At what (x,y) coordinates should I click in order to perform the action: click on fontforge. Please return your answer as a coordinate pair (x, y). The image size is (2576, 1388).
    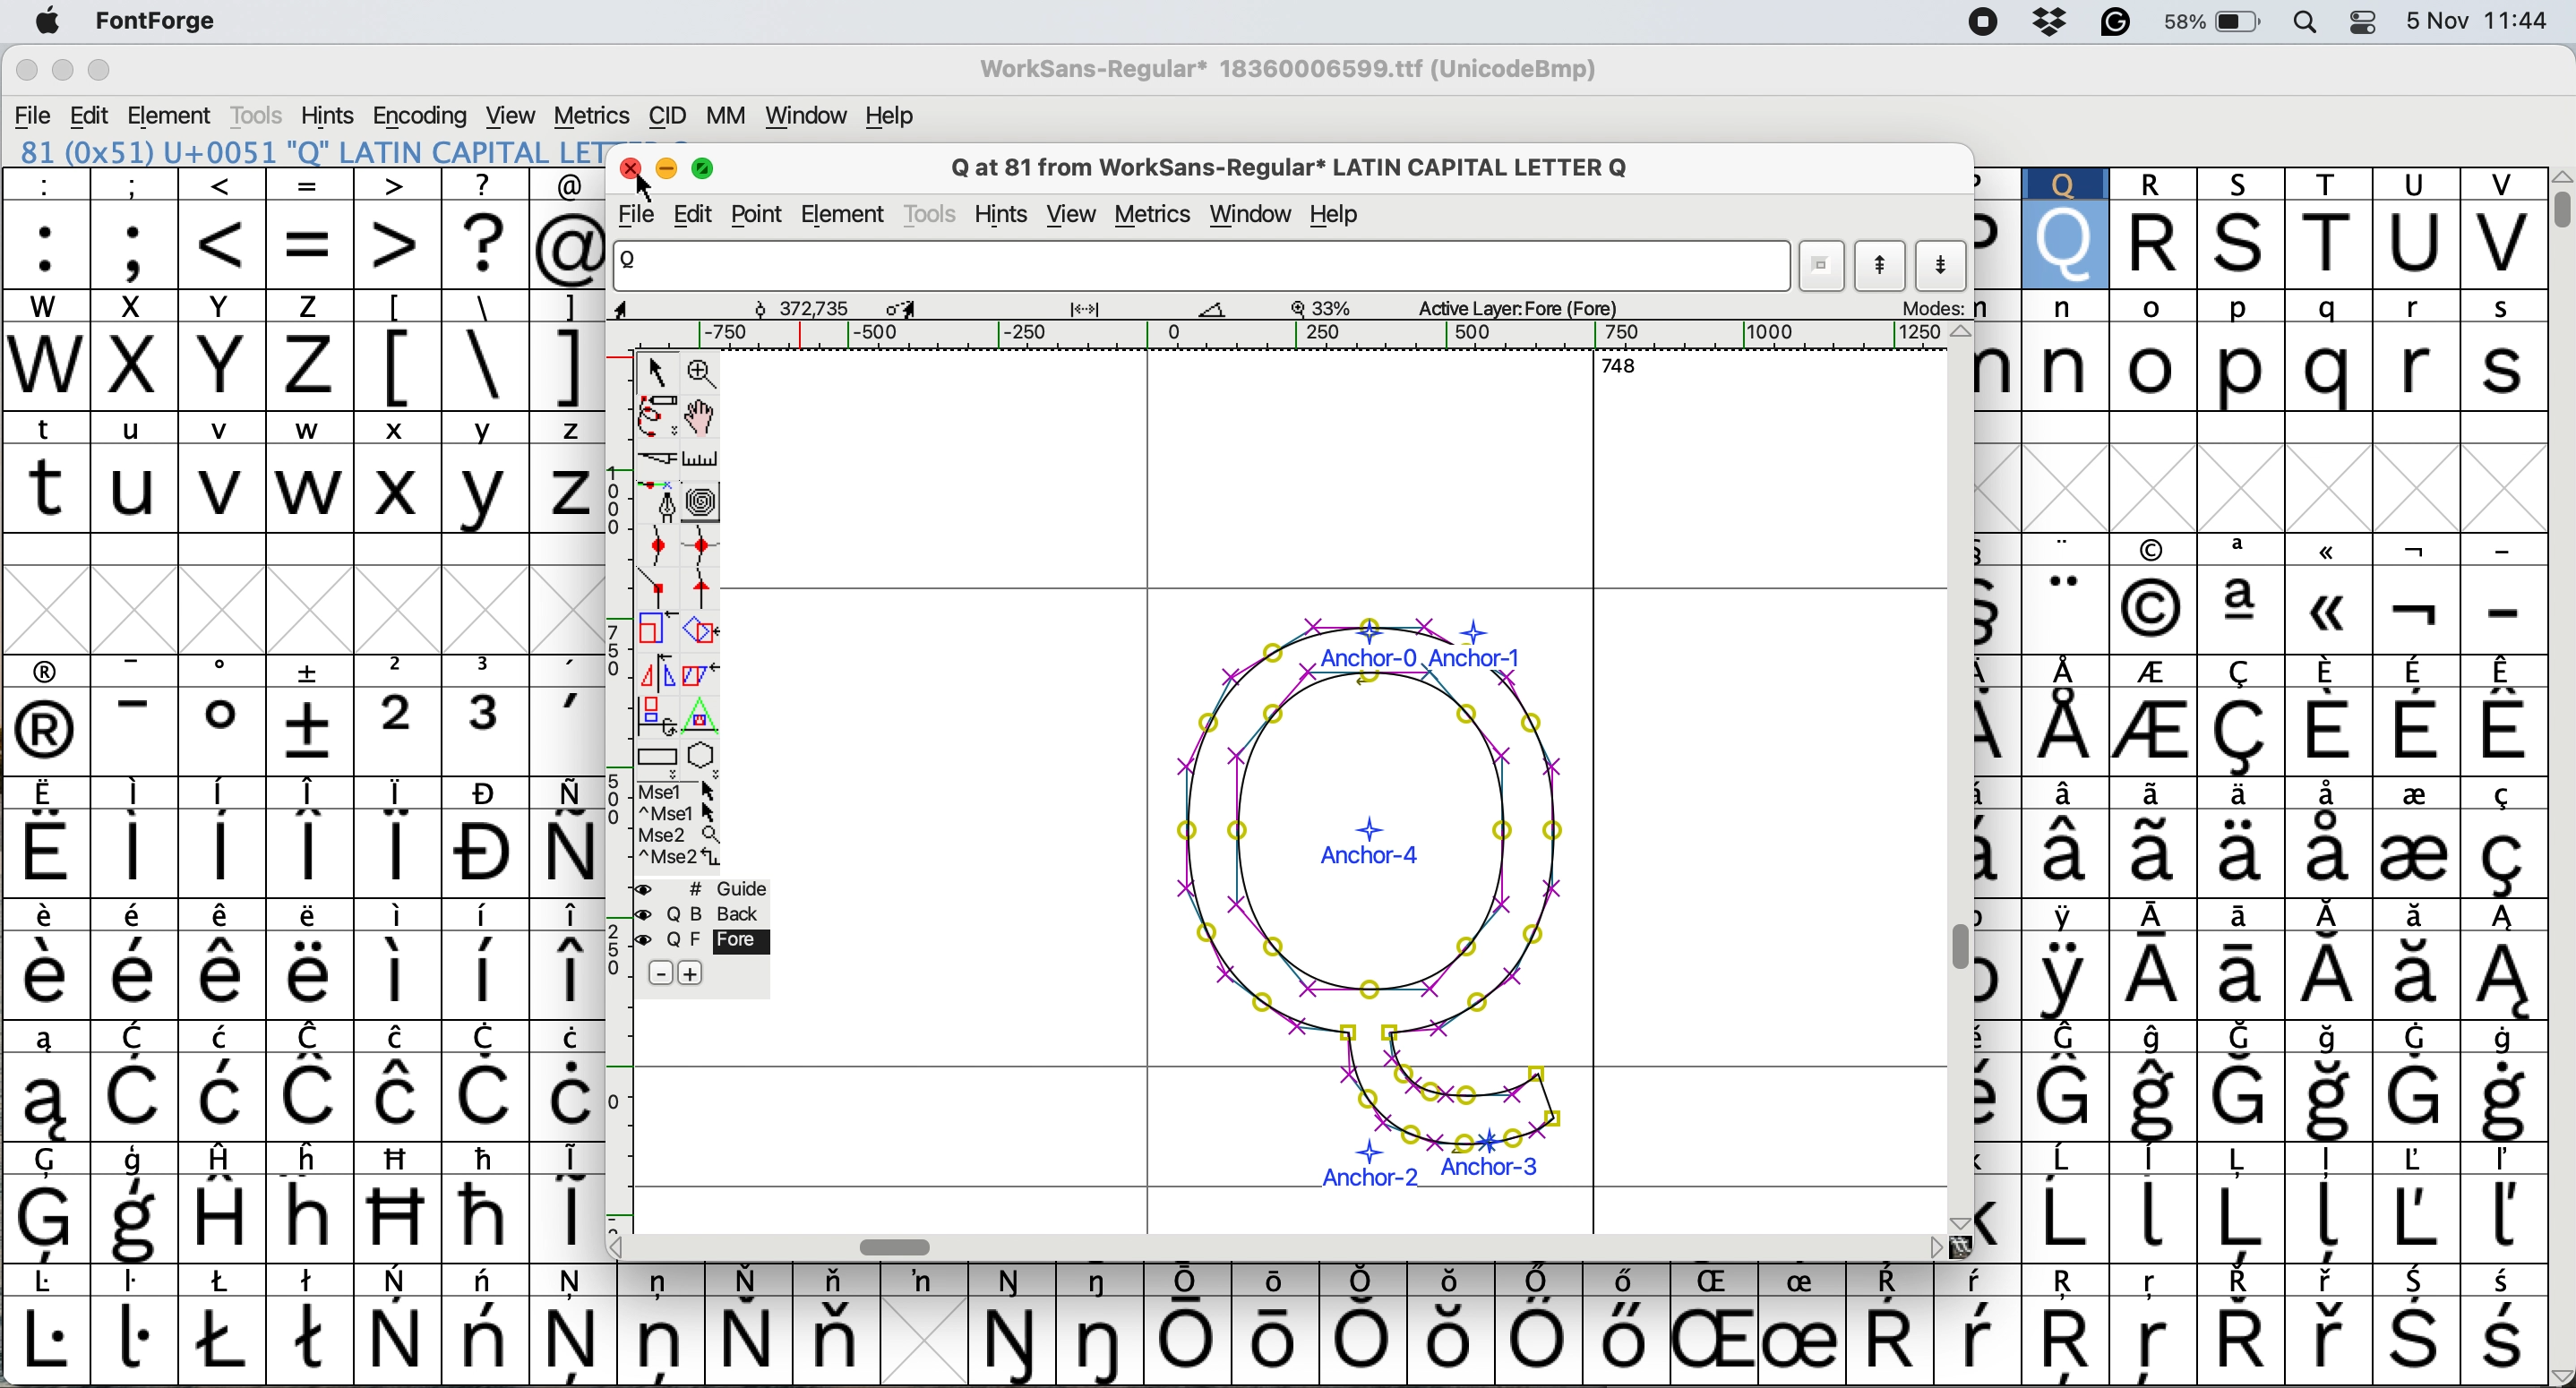
    Looking at the image, I should click on (149, 20).